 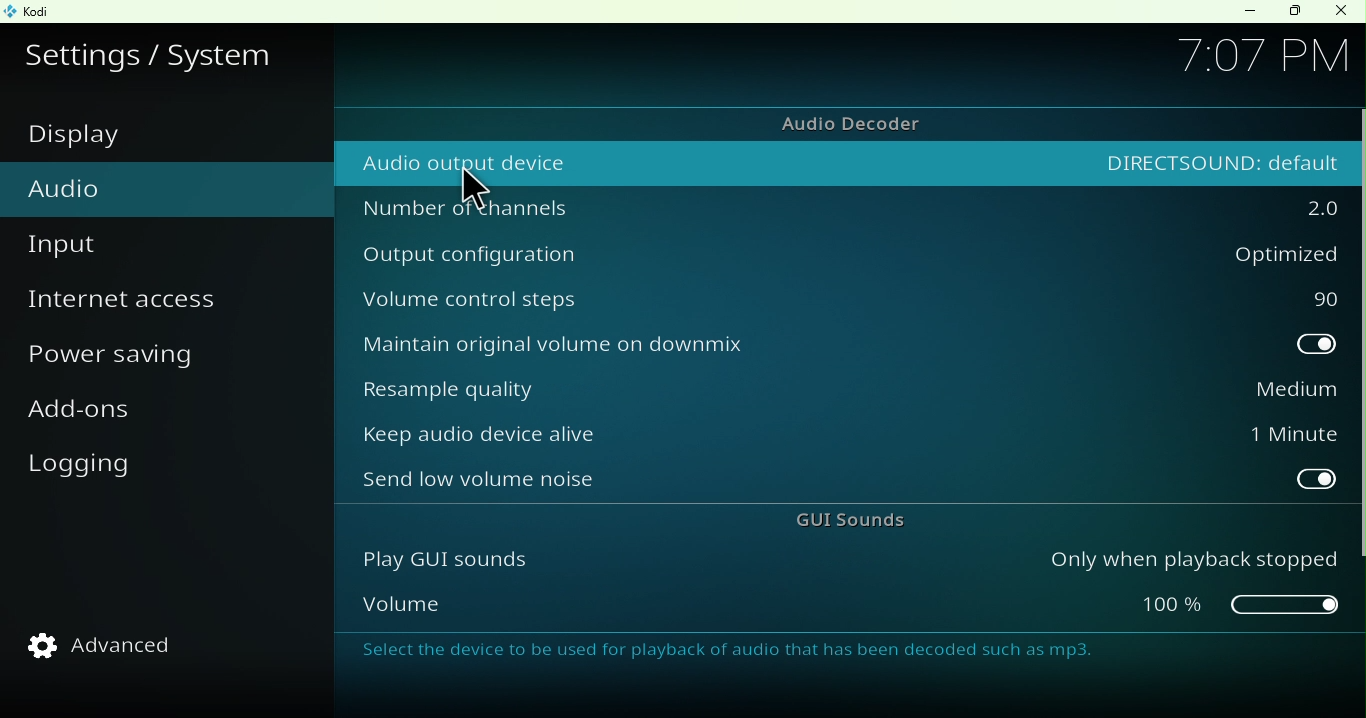 What do you see at coordinates (1218, 205) in the screenshot?
I see `2.0` at bounding box center [1218, 205].